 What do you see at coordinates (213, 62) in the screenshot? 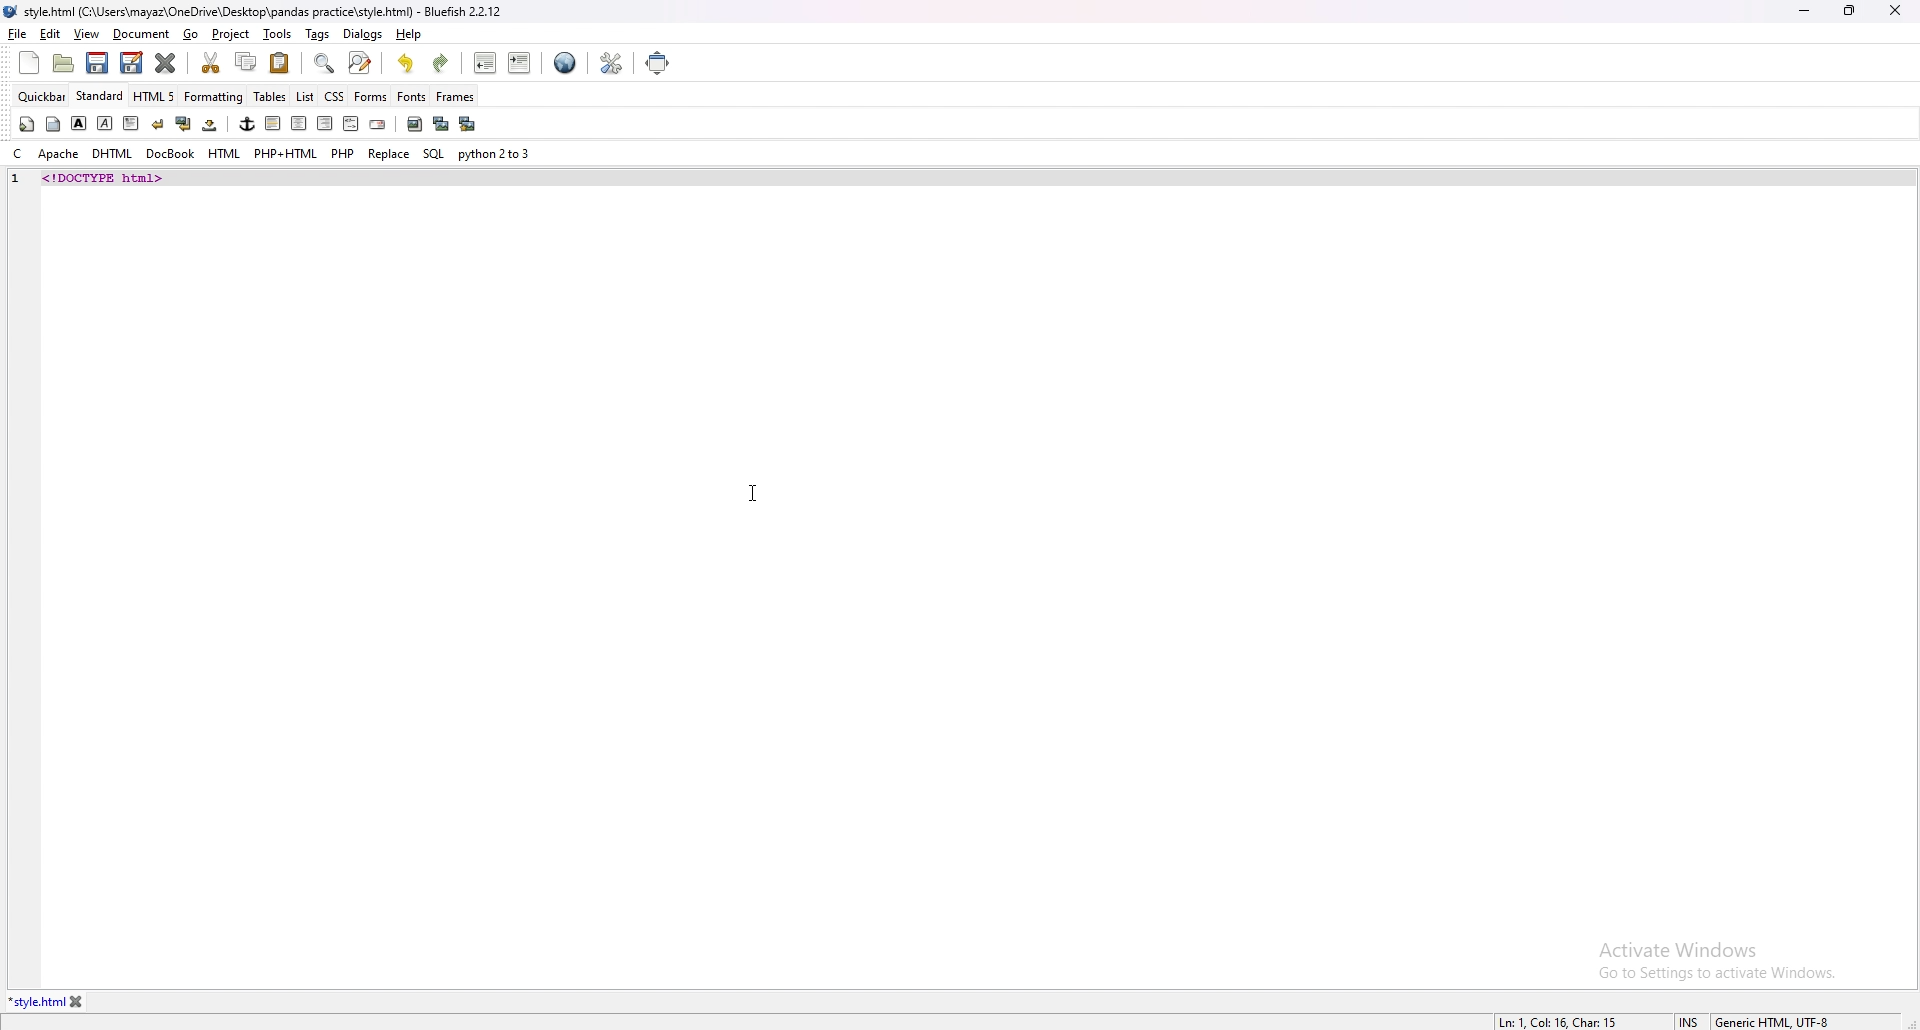
I see `cut` at bounding box center [213, 62].